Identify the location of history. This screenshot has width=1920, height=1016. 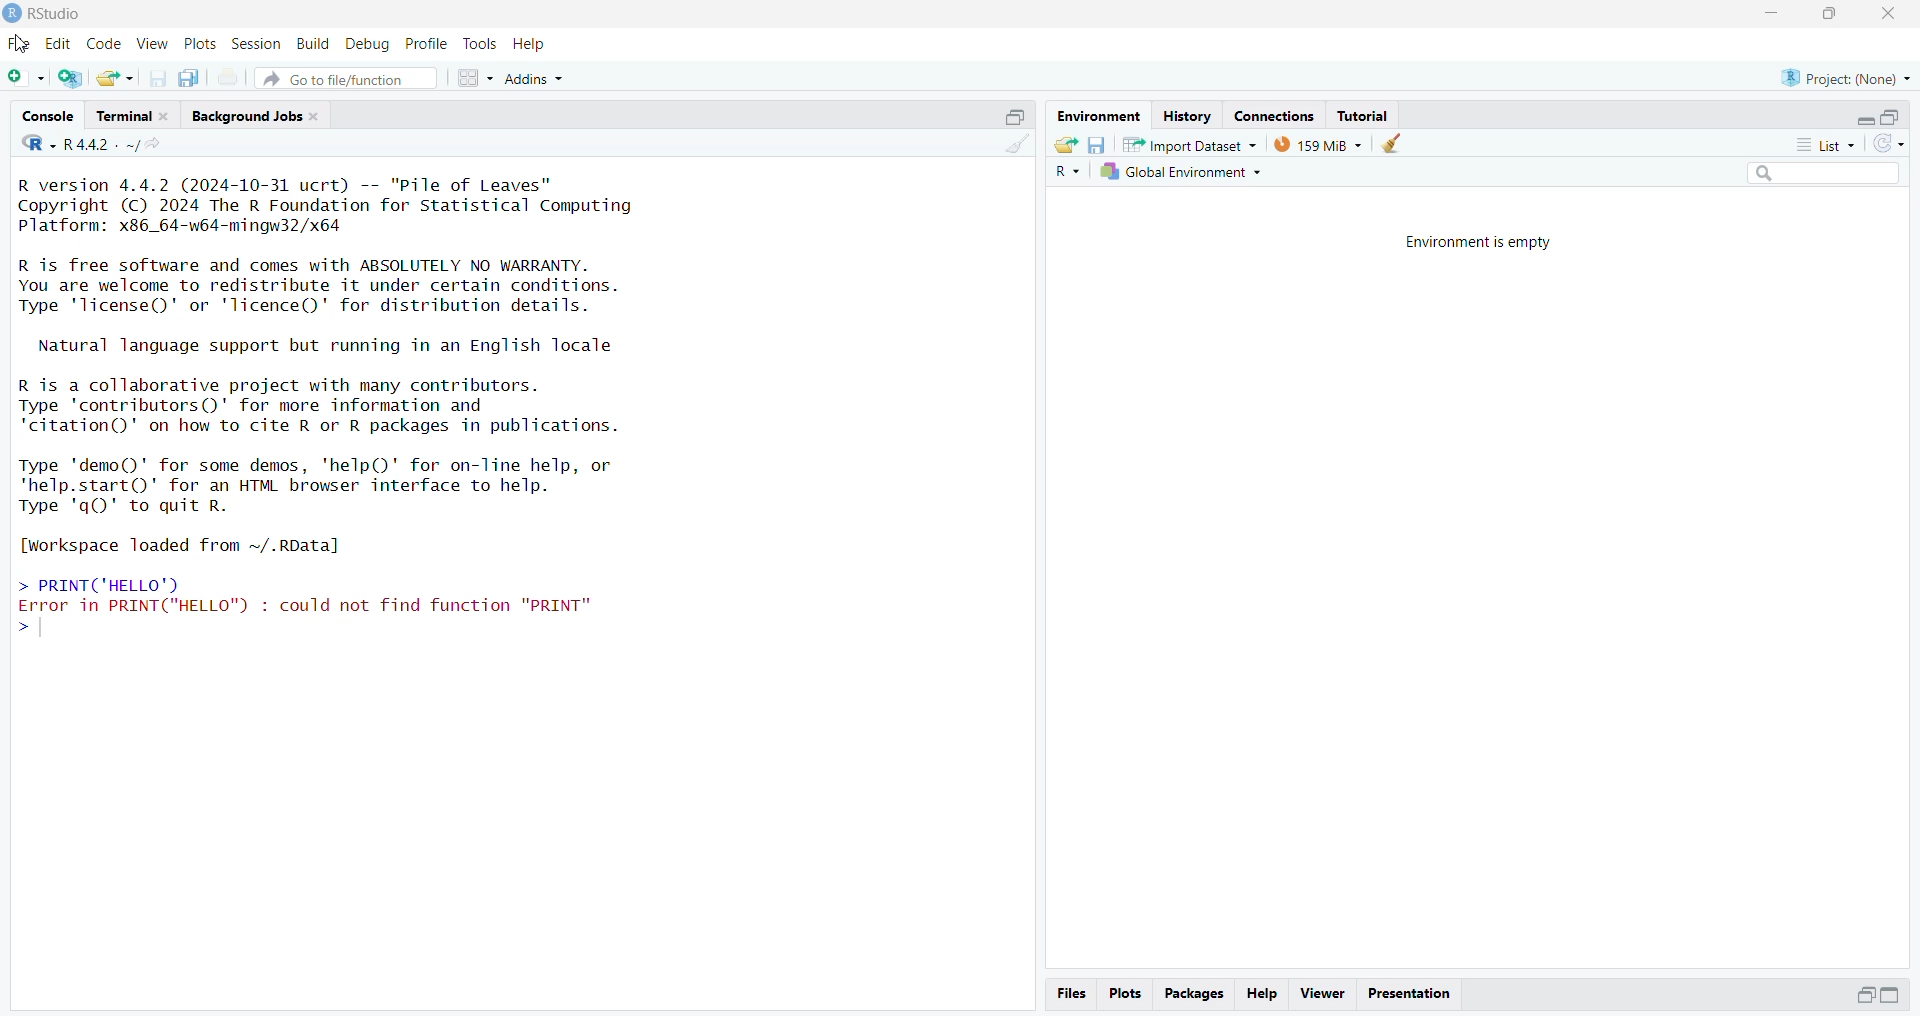
(1186, 117).